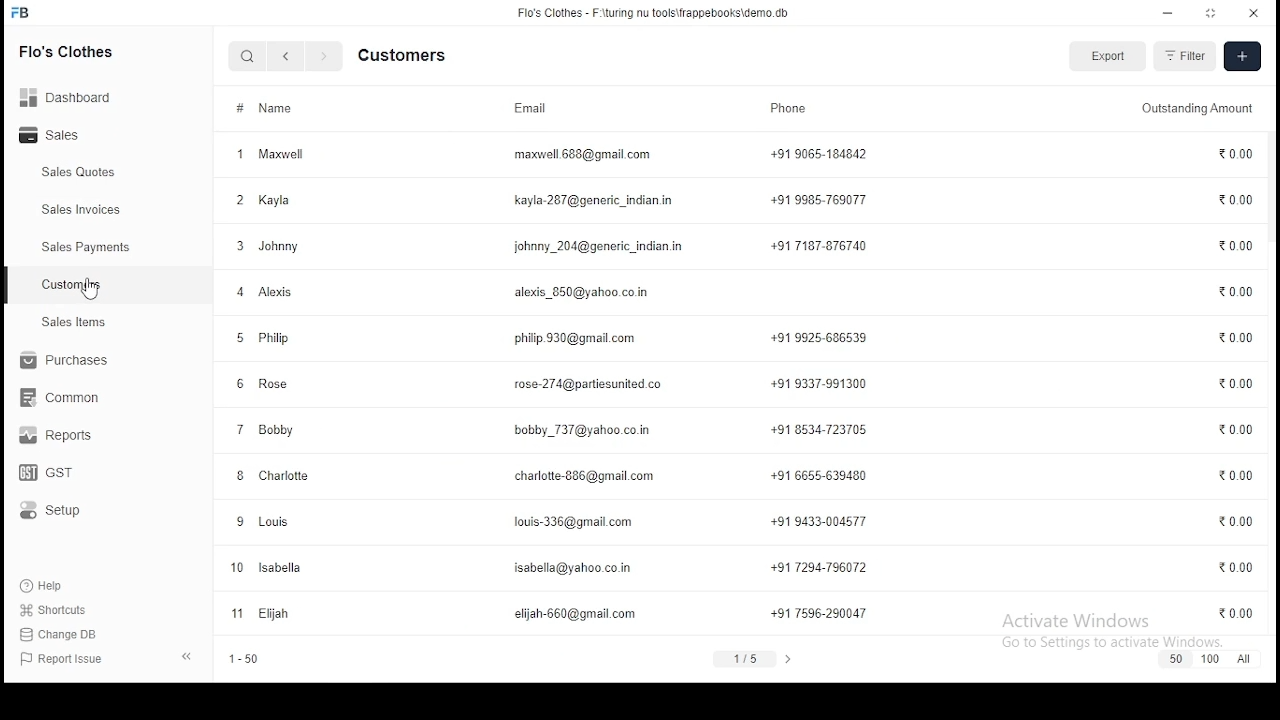  What do you see at coordinates (59, 358) in the screenshot?
I see `purchase` at bounding box center [59, 358].